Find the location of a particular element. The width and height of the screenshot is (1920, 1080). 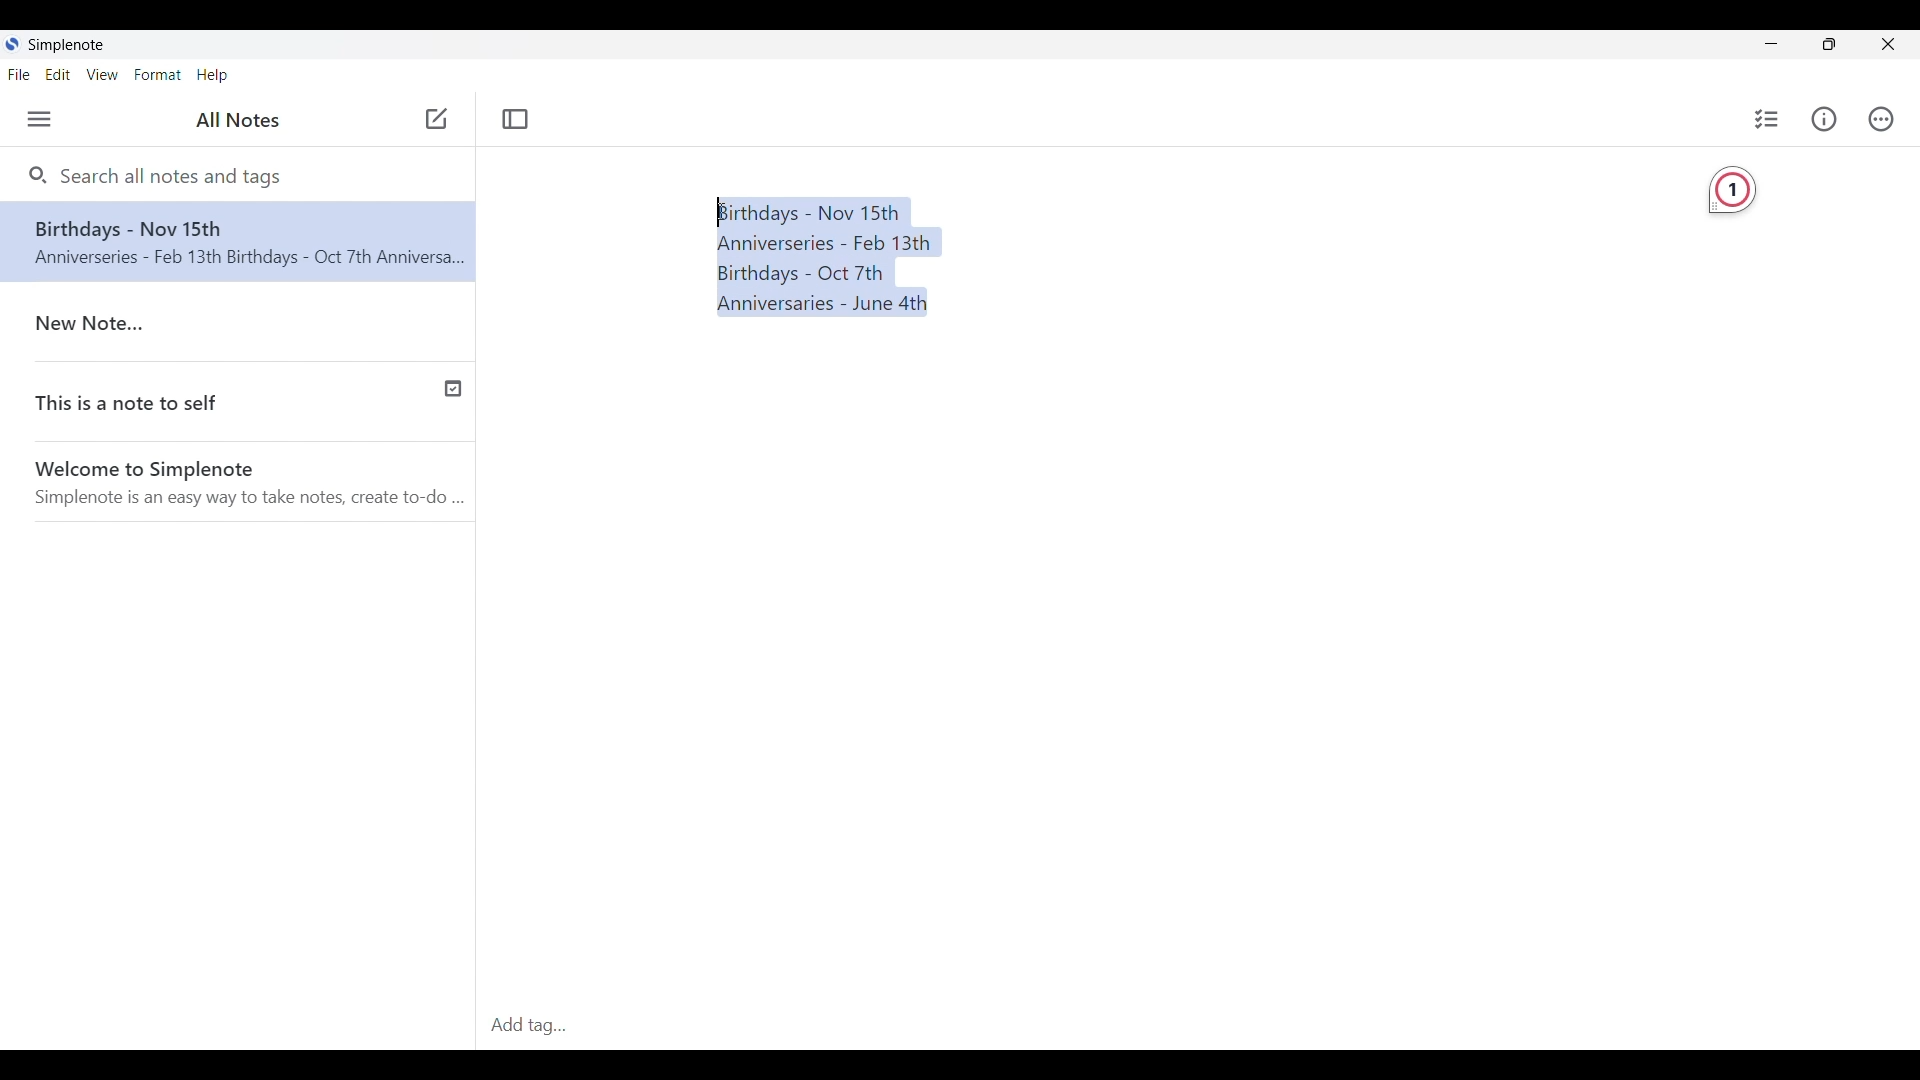

Minimize is located at coordinates (1772, 43).